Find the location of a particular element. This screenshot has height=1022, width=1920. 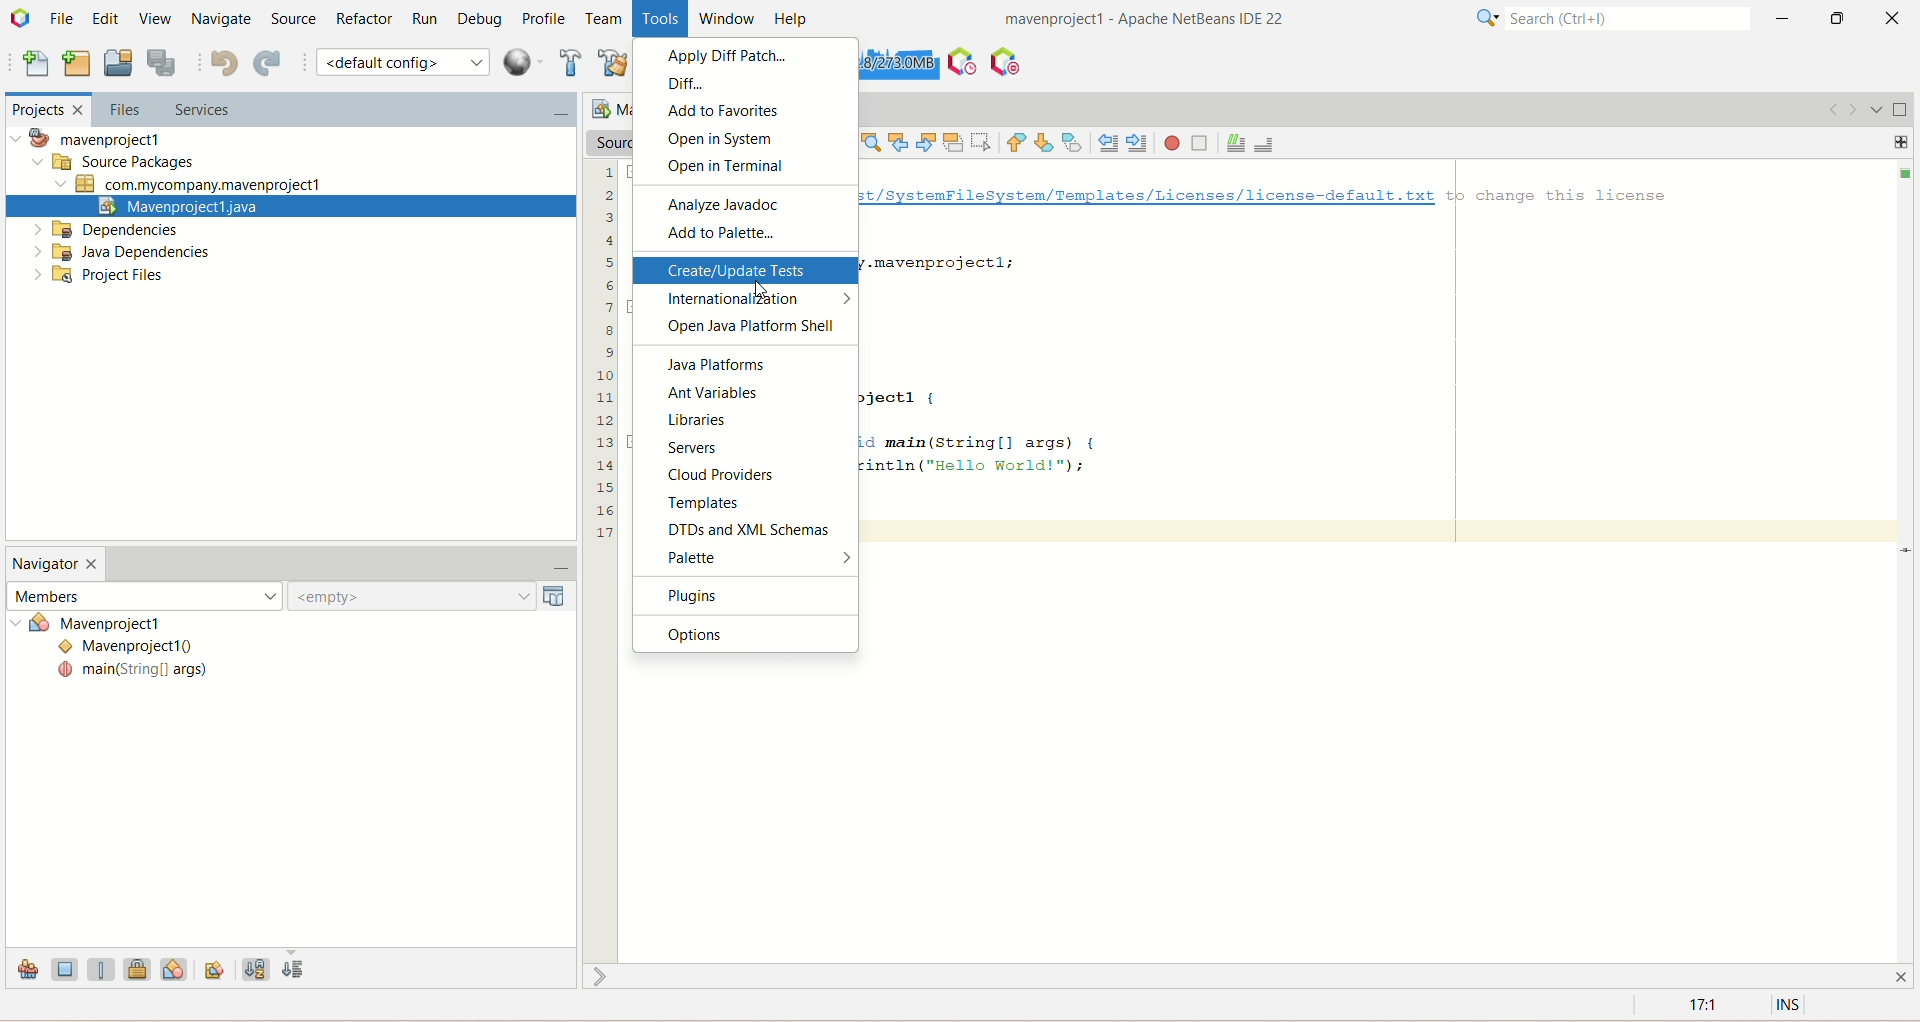

team is located at coordinates (605, 20).